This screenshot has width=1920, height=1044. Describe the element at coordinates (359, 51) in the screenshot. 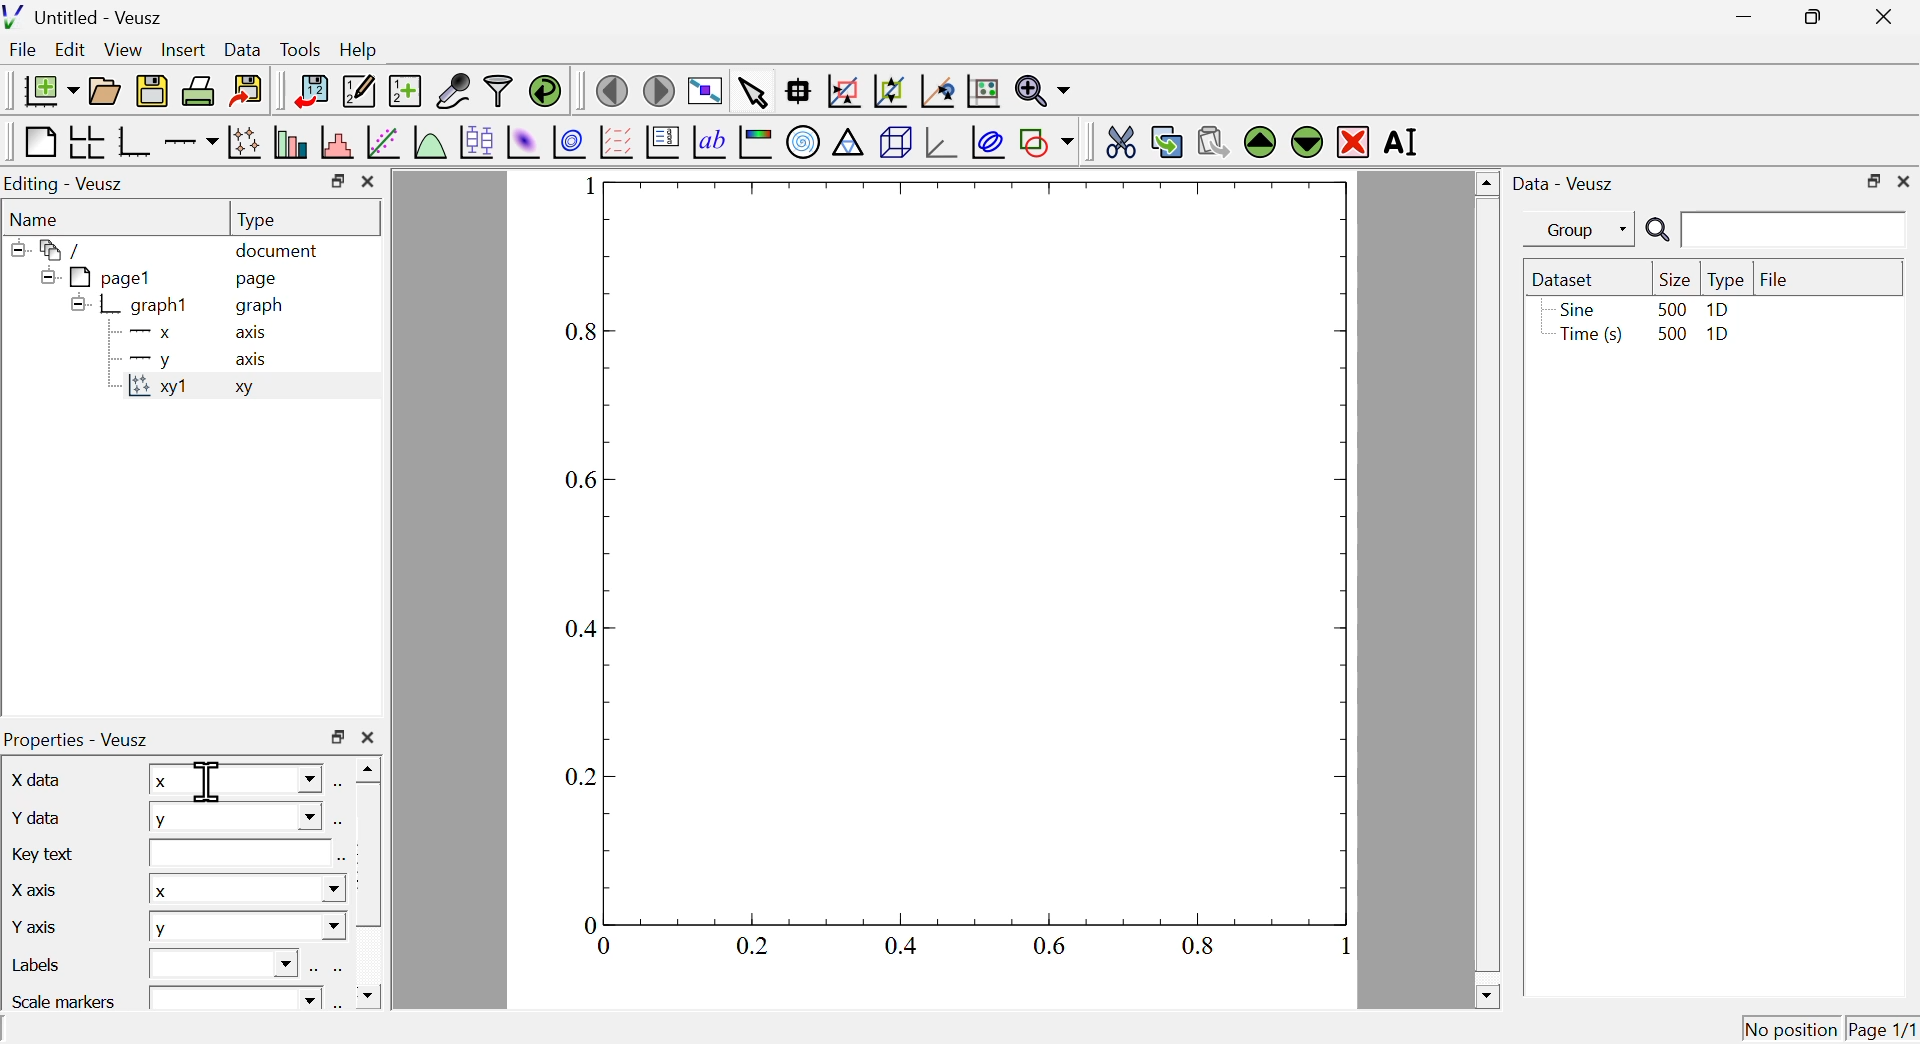

I see `help` at that location.